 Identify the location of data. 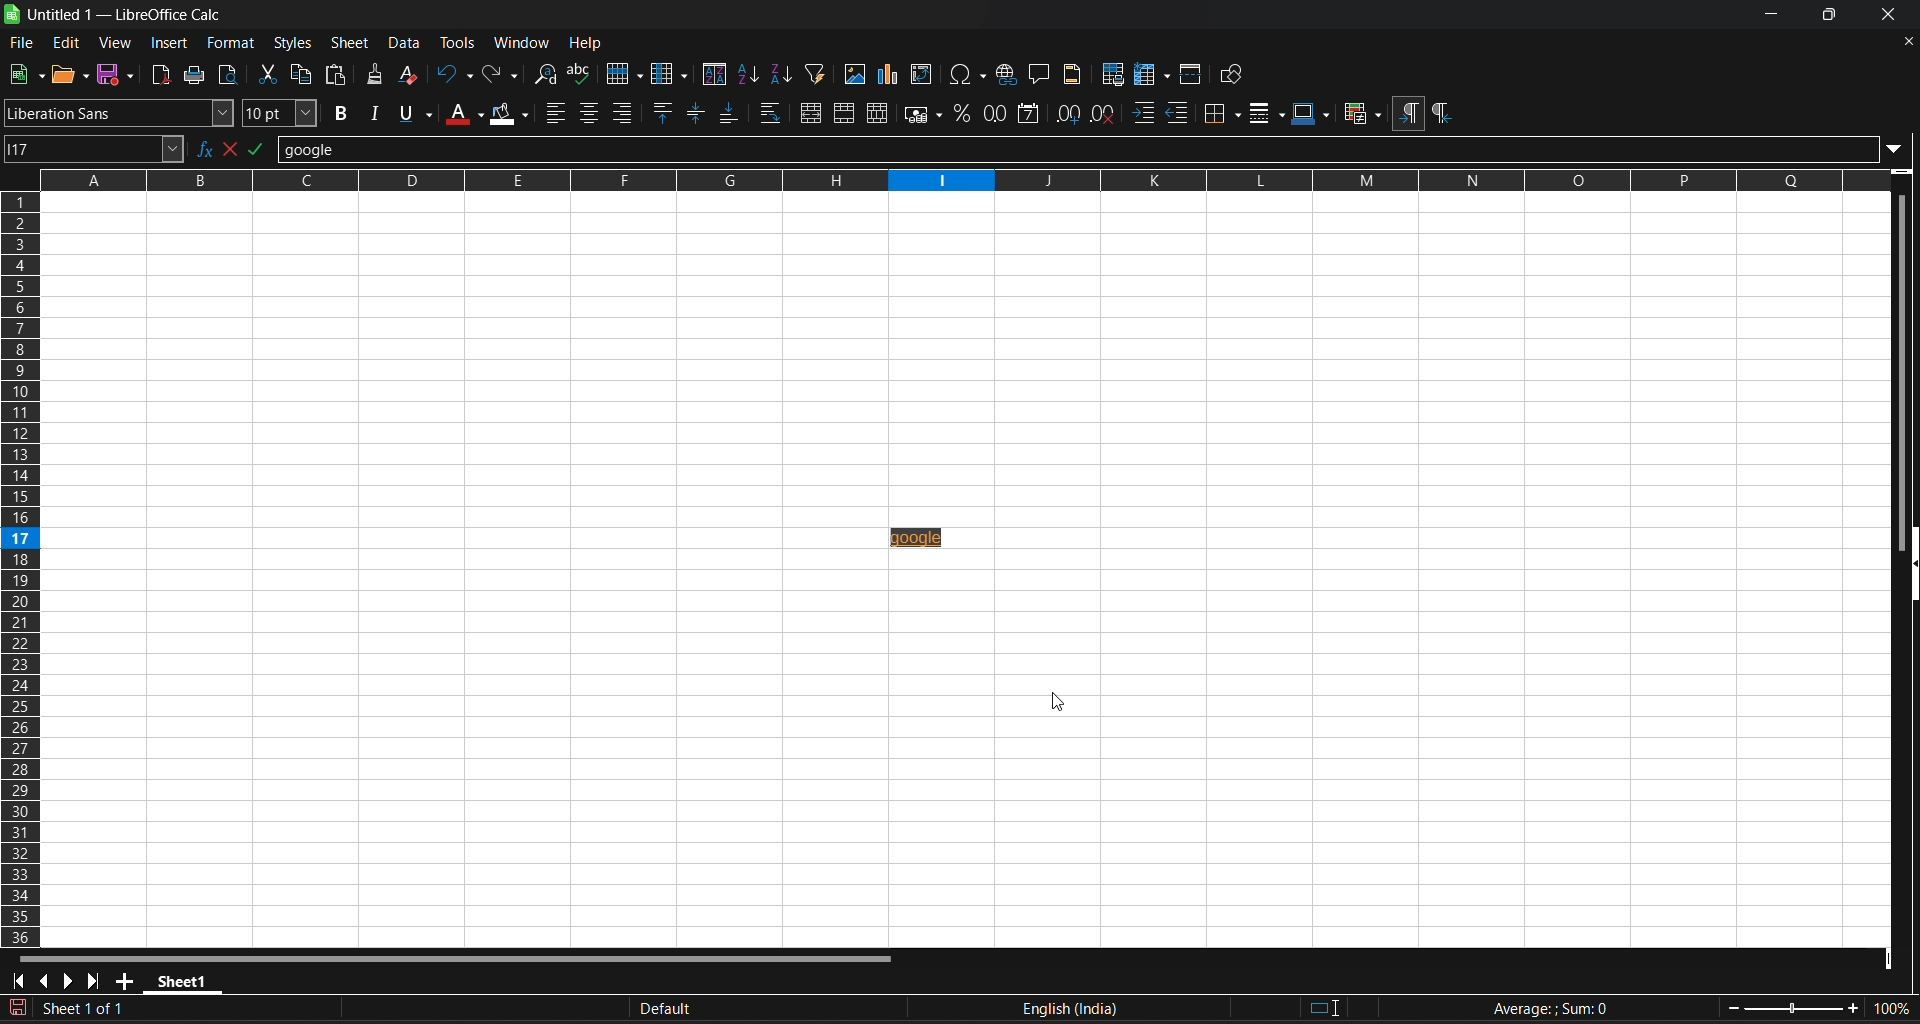
(408, 43).